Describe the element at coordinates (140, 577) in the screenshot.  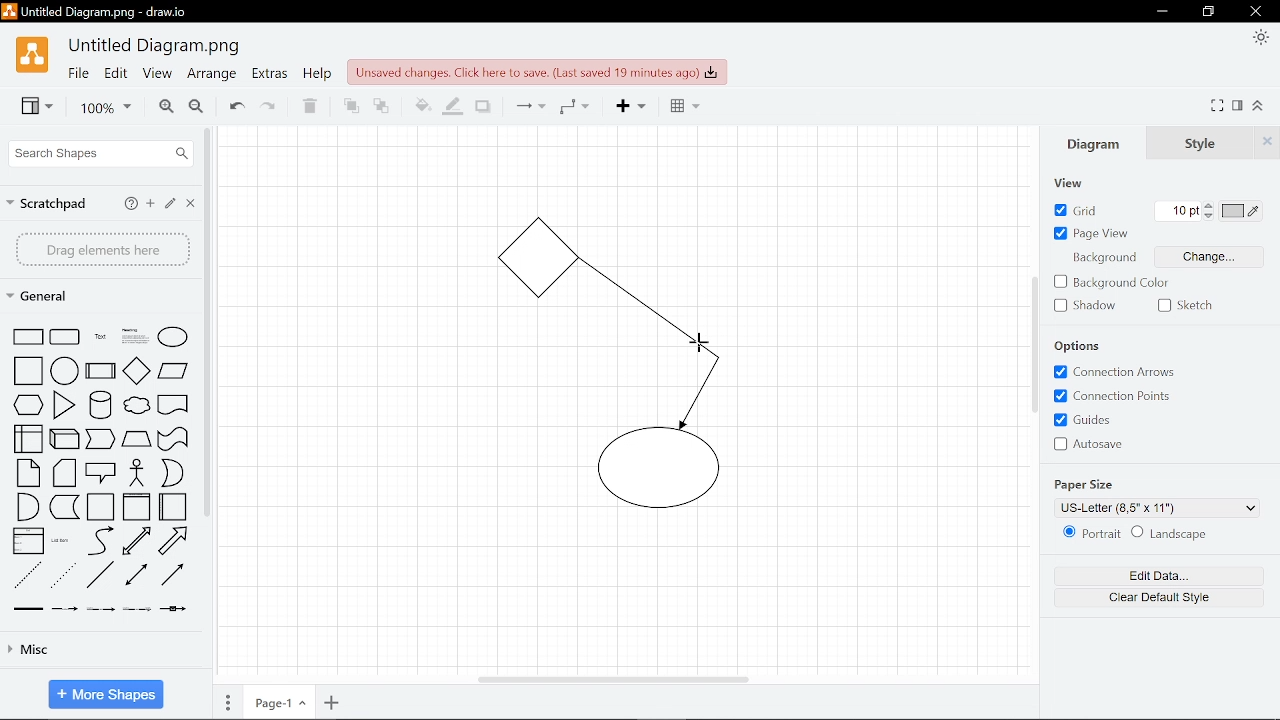
I see `shape` at that location.